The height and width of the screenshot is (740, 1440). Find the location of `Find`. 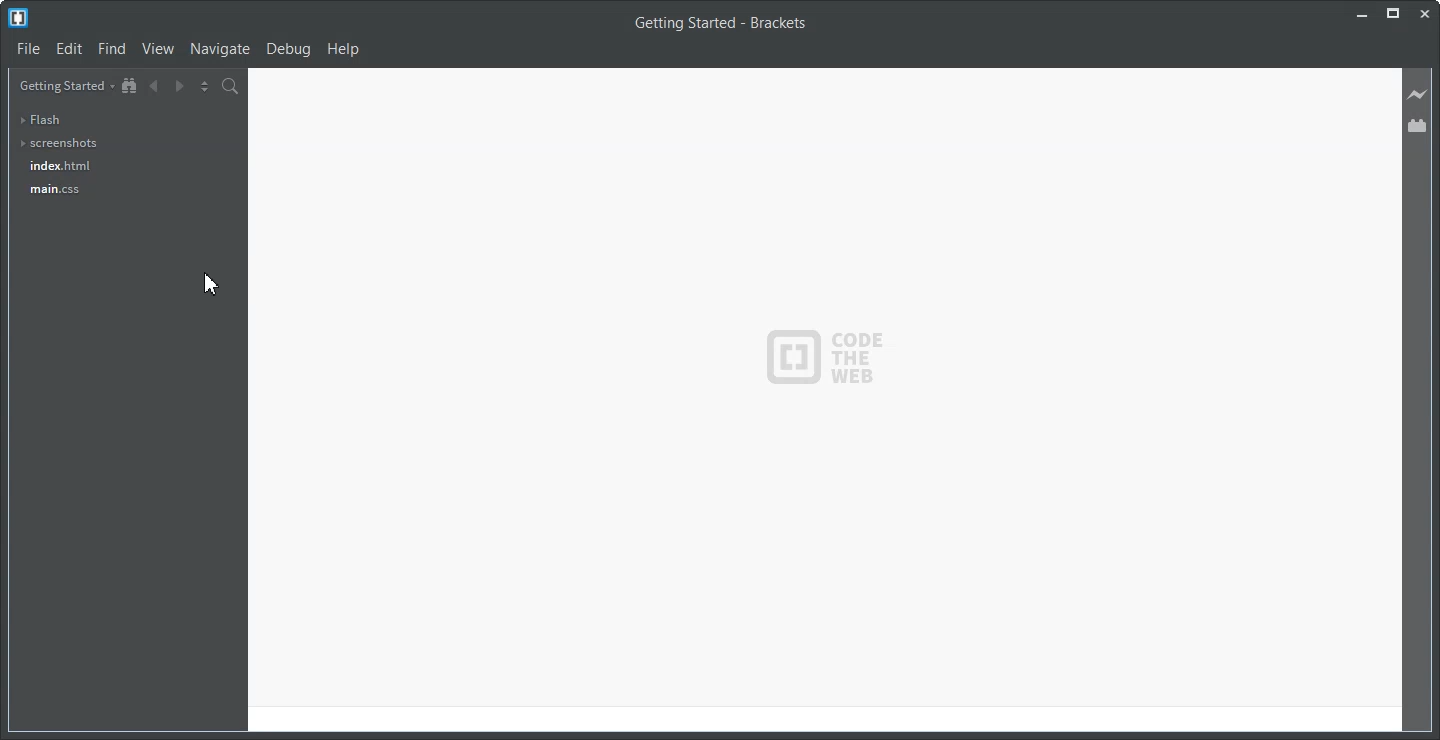

Find is located at coordinates (112, 49).